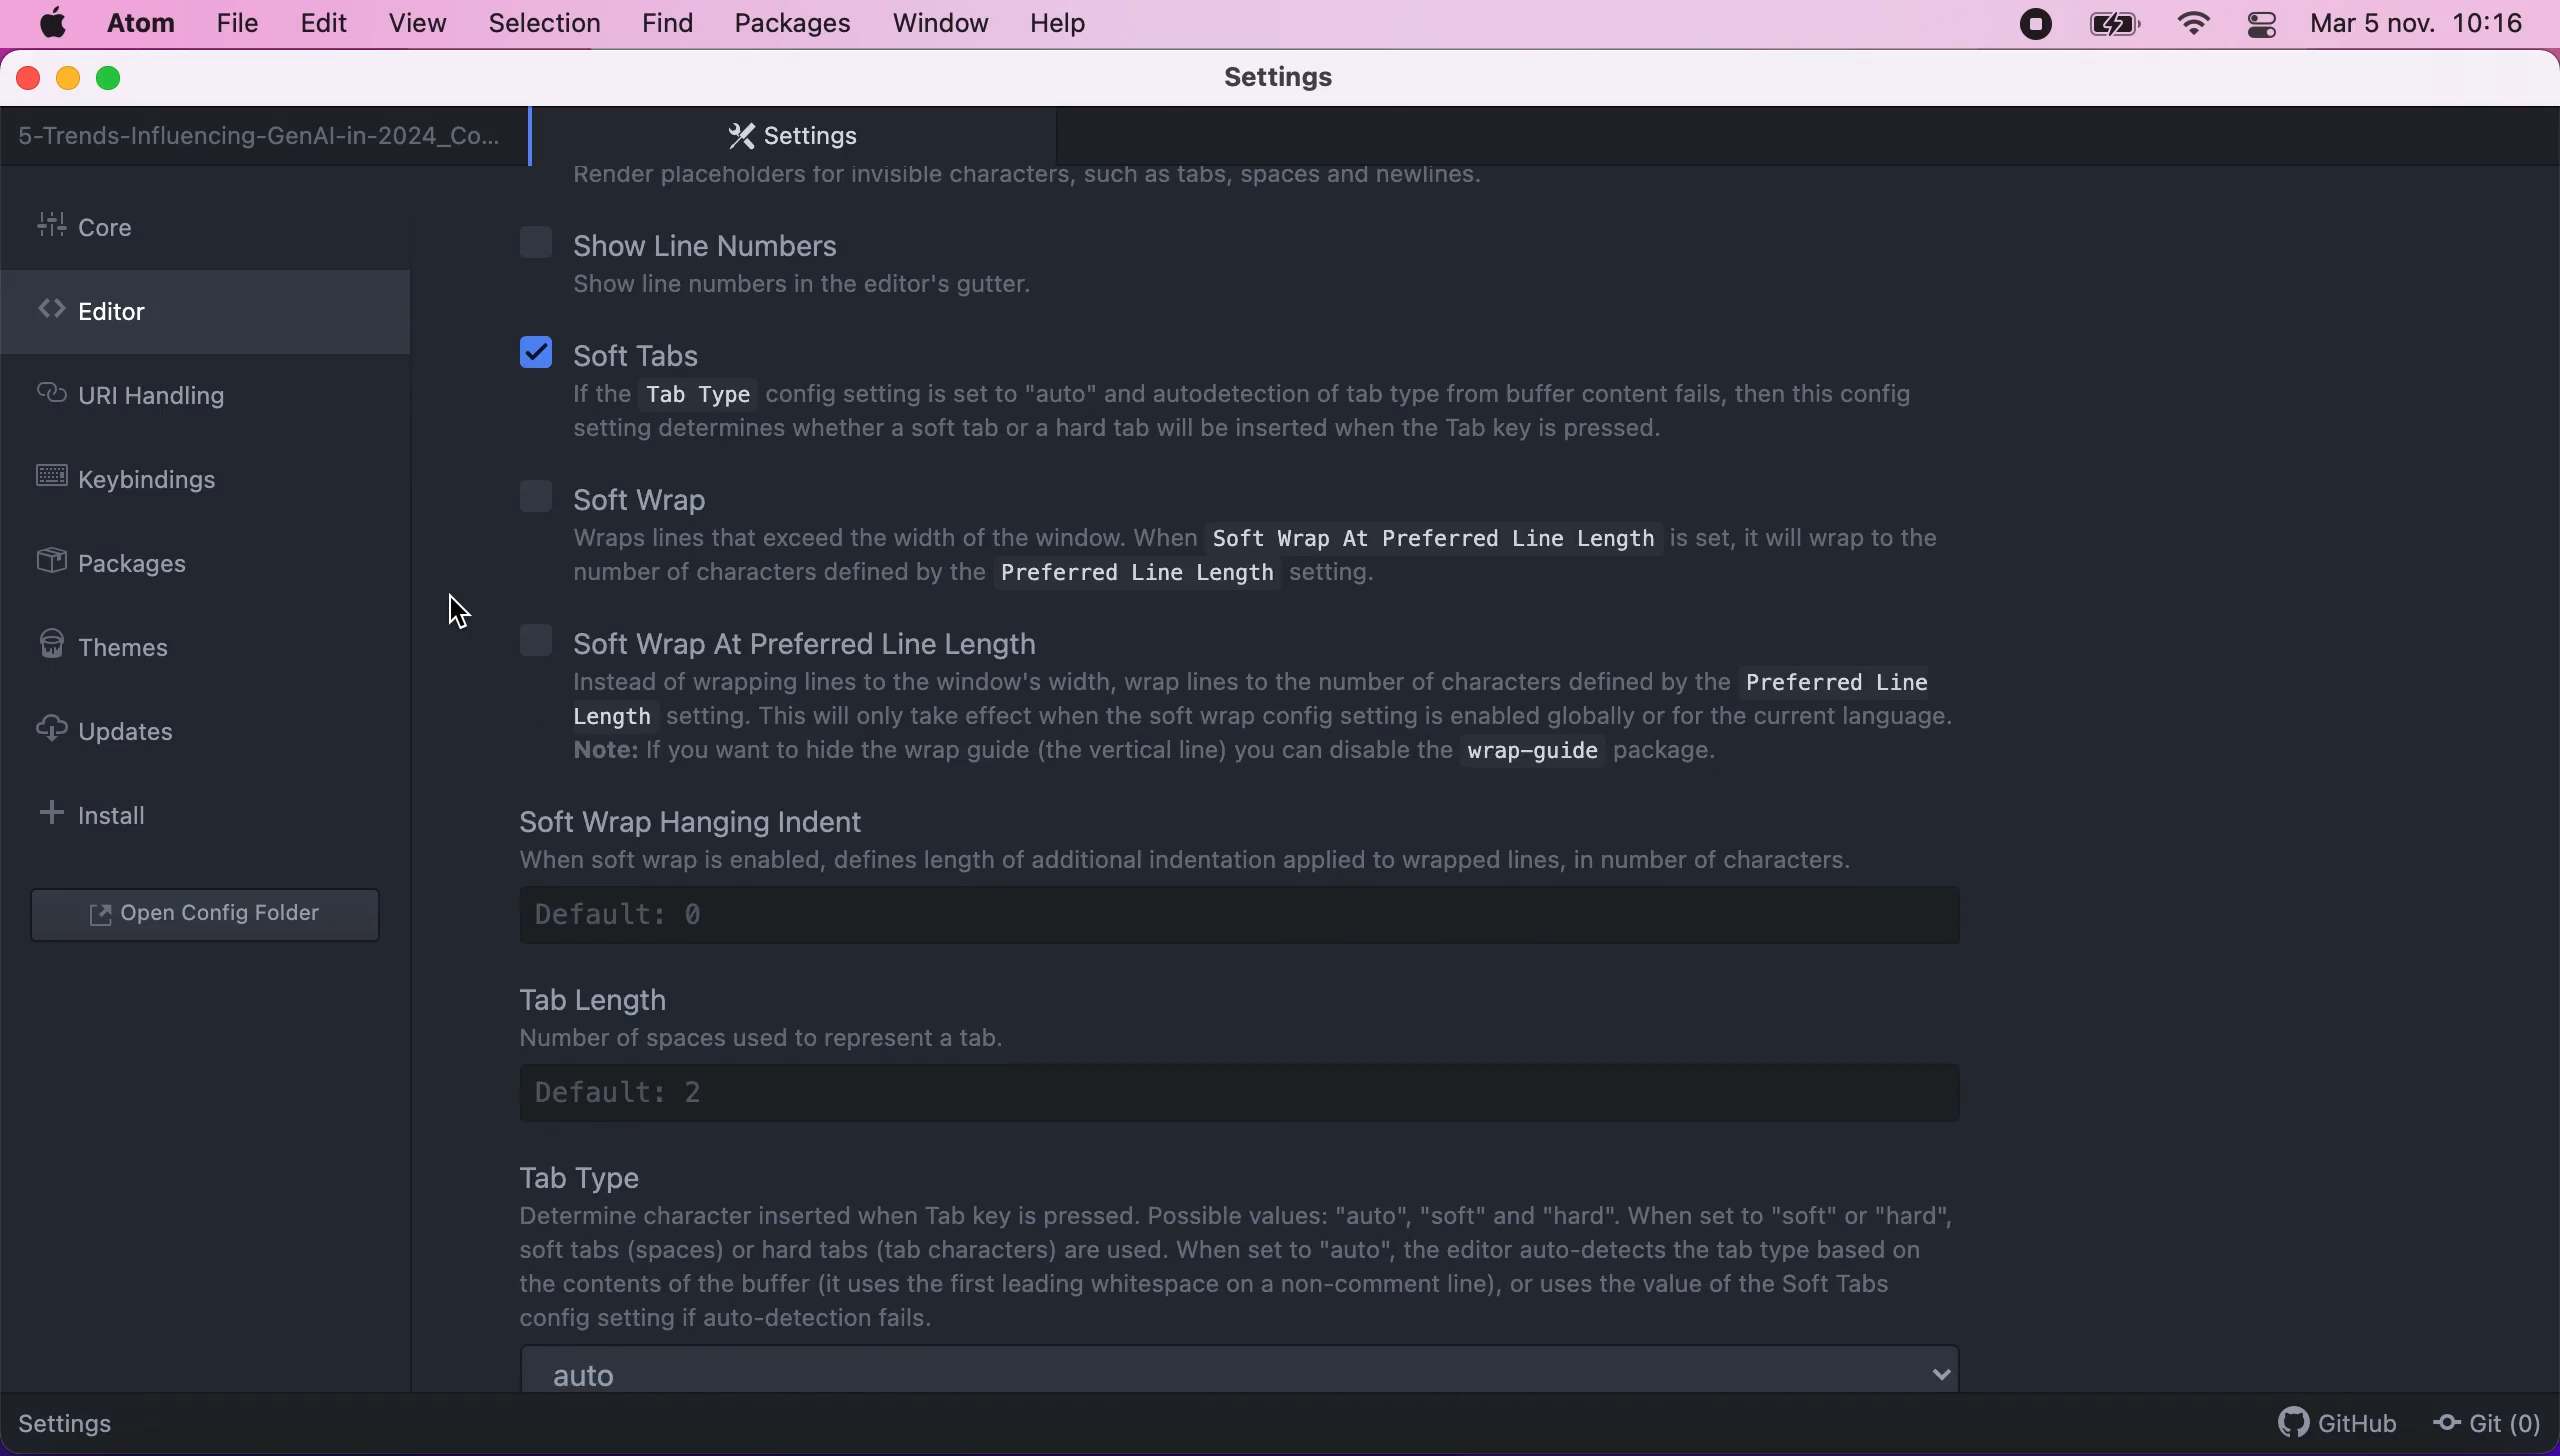  What do you see at coordinates (30, 80) in the screenshot?
I see `close` at bounding box center [30, 80].